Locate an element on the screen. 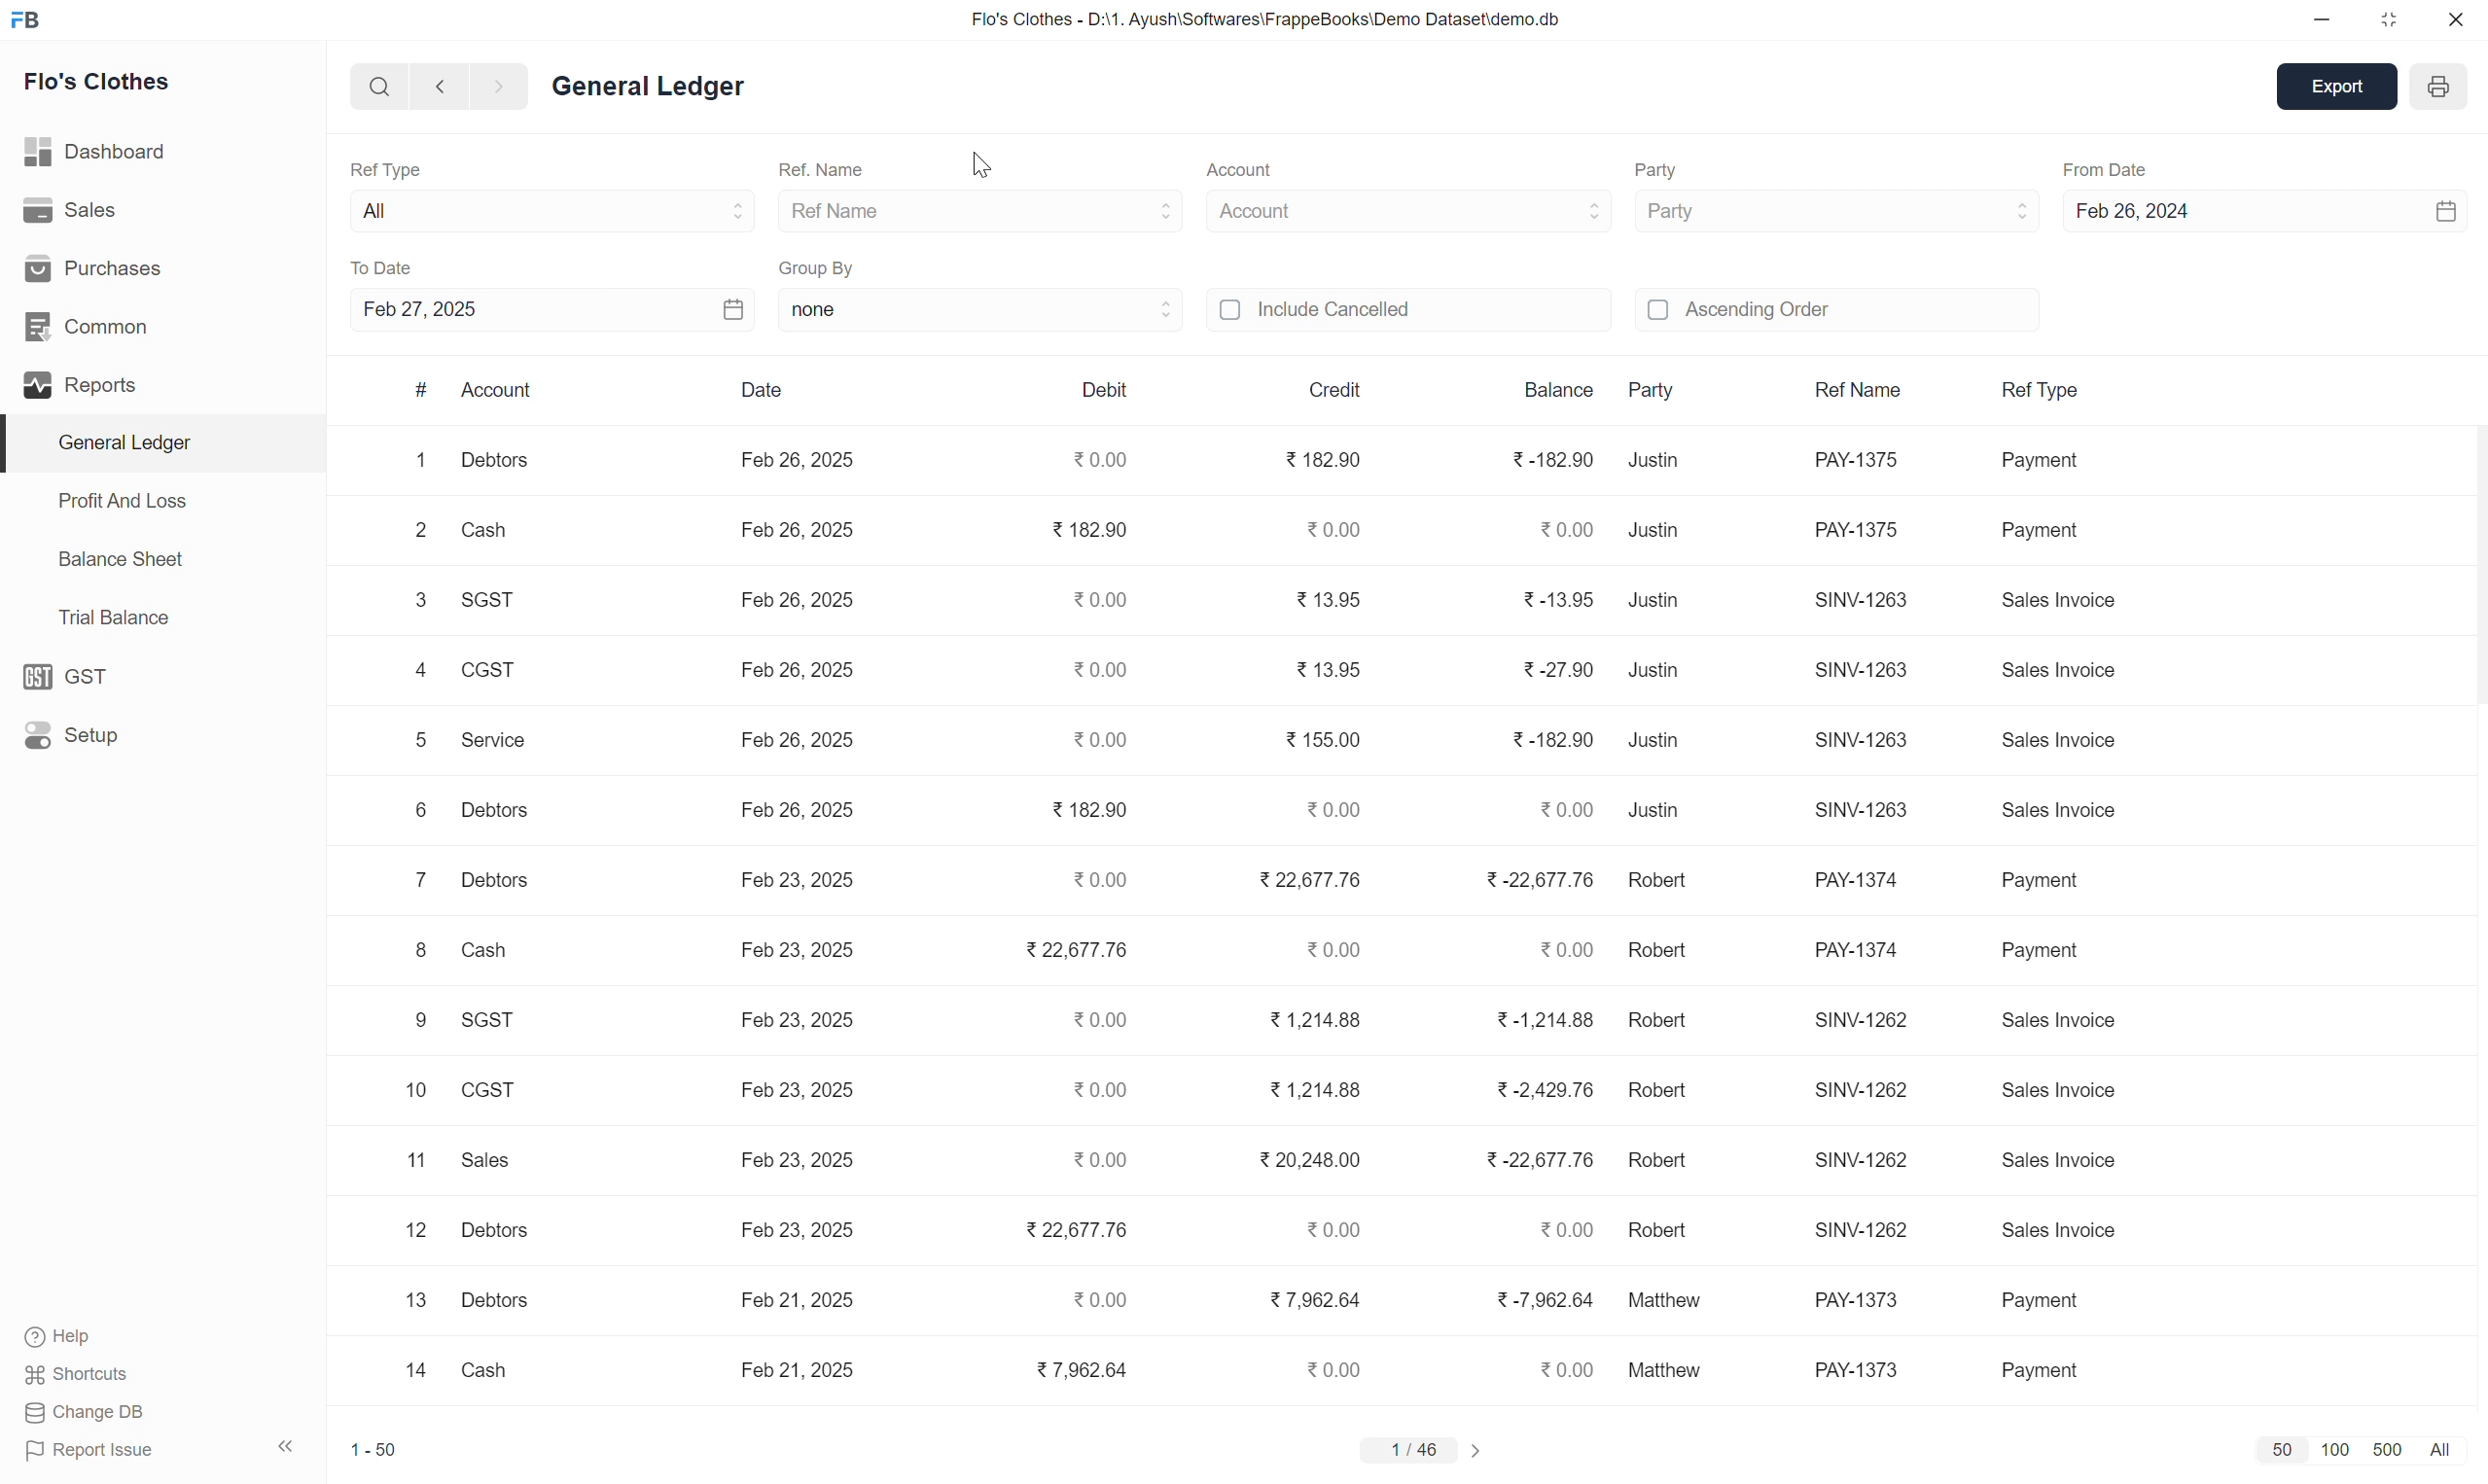 The image size is (2488, 1484). 22,677.76 is located at coordinates (1082, 951).